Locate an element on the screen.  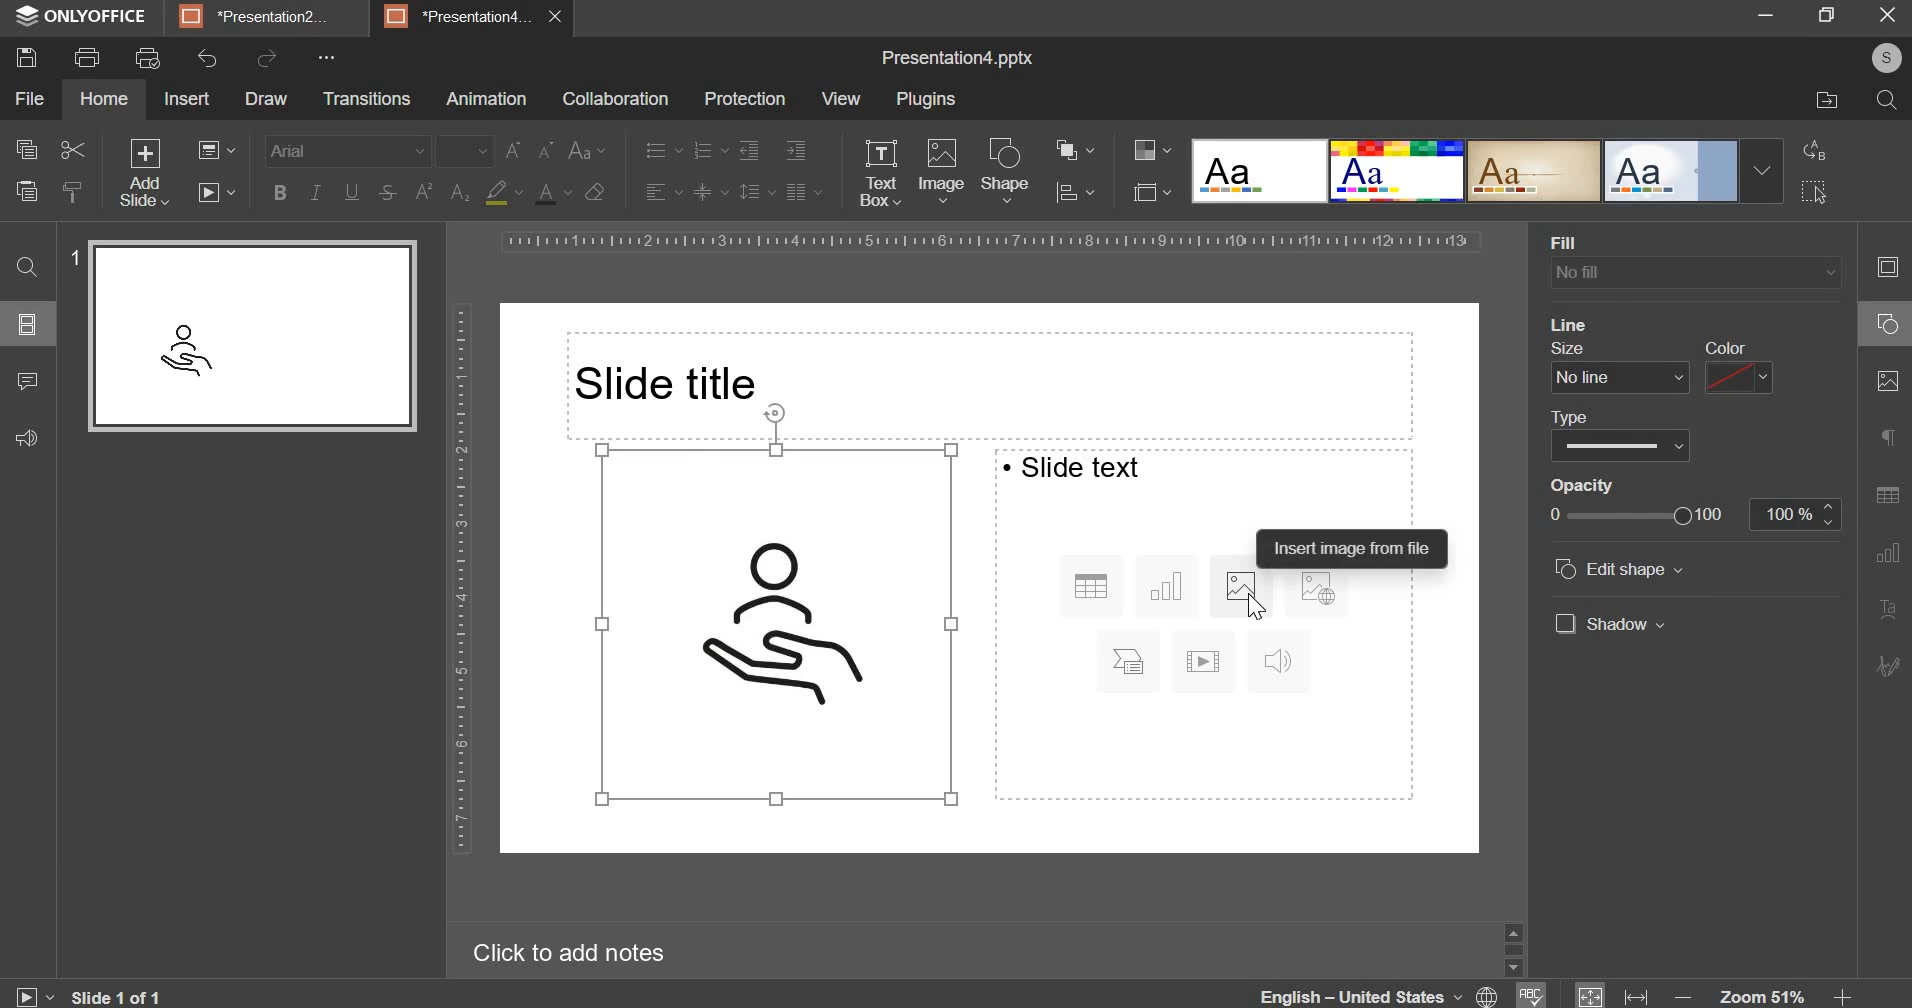
fill is located at coordinates (1564, 238).